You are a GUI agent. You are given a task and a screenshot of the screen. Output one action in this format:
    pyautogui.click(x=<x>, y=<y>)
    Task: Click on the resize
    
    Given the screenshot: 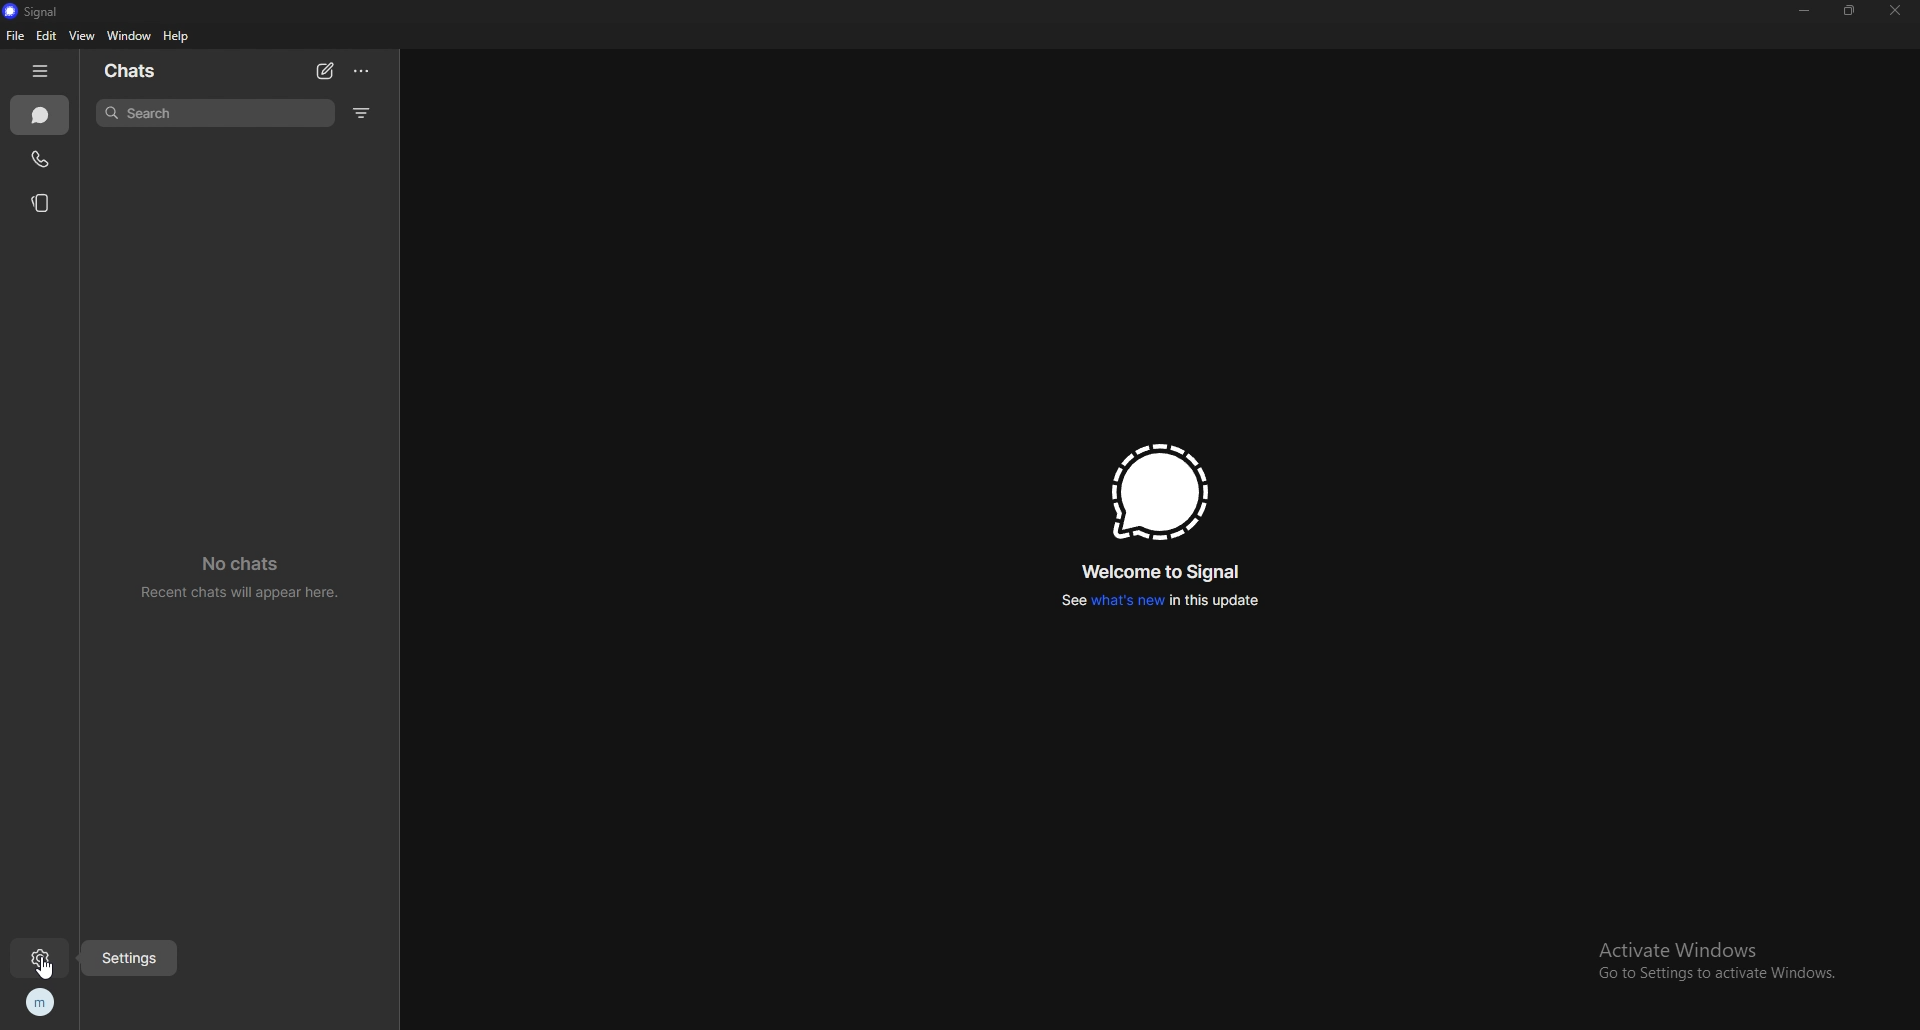 What is the action you would take?
    pyautogui.click(x=1850, y=10)
    